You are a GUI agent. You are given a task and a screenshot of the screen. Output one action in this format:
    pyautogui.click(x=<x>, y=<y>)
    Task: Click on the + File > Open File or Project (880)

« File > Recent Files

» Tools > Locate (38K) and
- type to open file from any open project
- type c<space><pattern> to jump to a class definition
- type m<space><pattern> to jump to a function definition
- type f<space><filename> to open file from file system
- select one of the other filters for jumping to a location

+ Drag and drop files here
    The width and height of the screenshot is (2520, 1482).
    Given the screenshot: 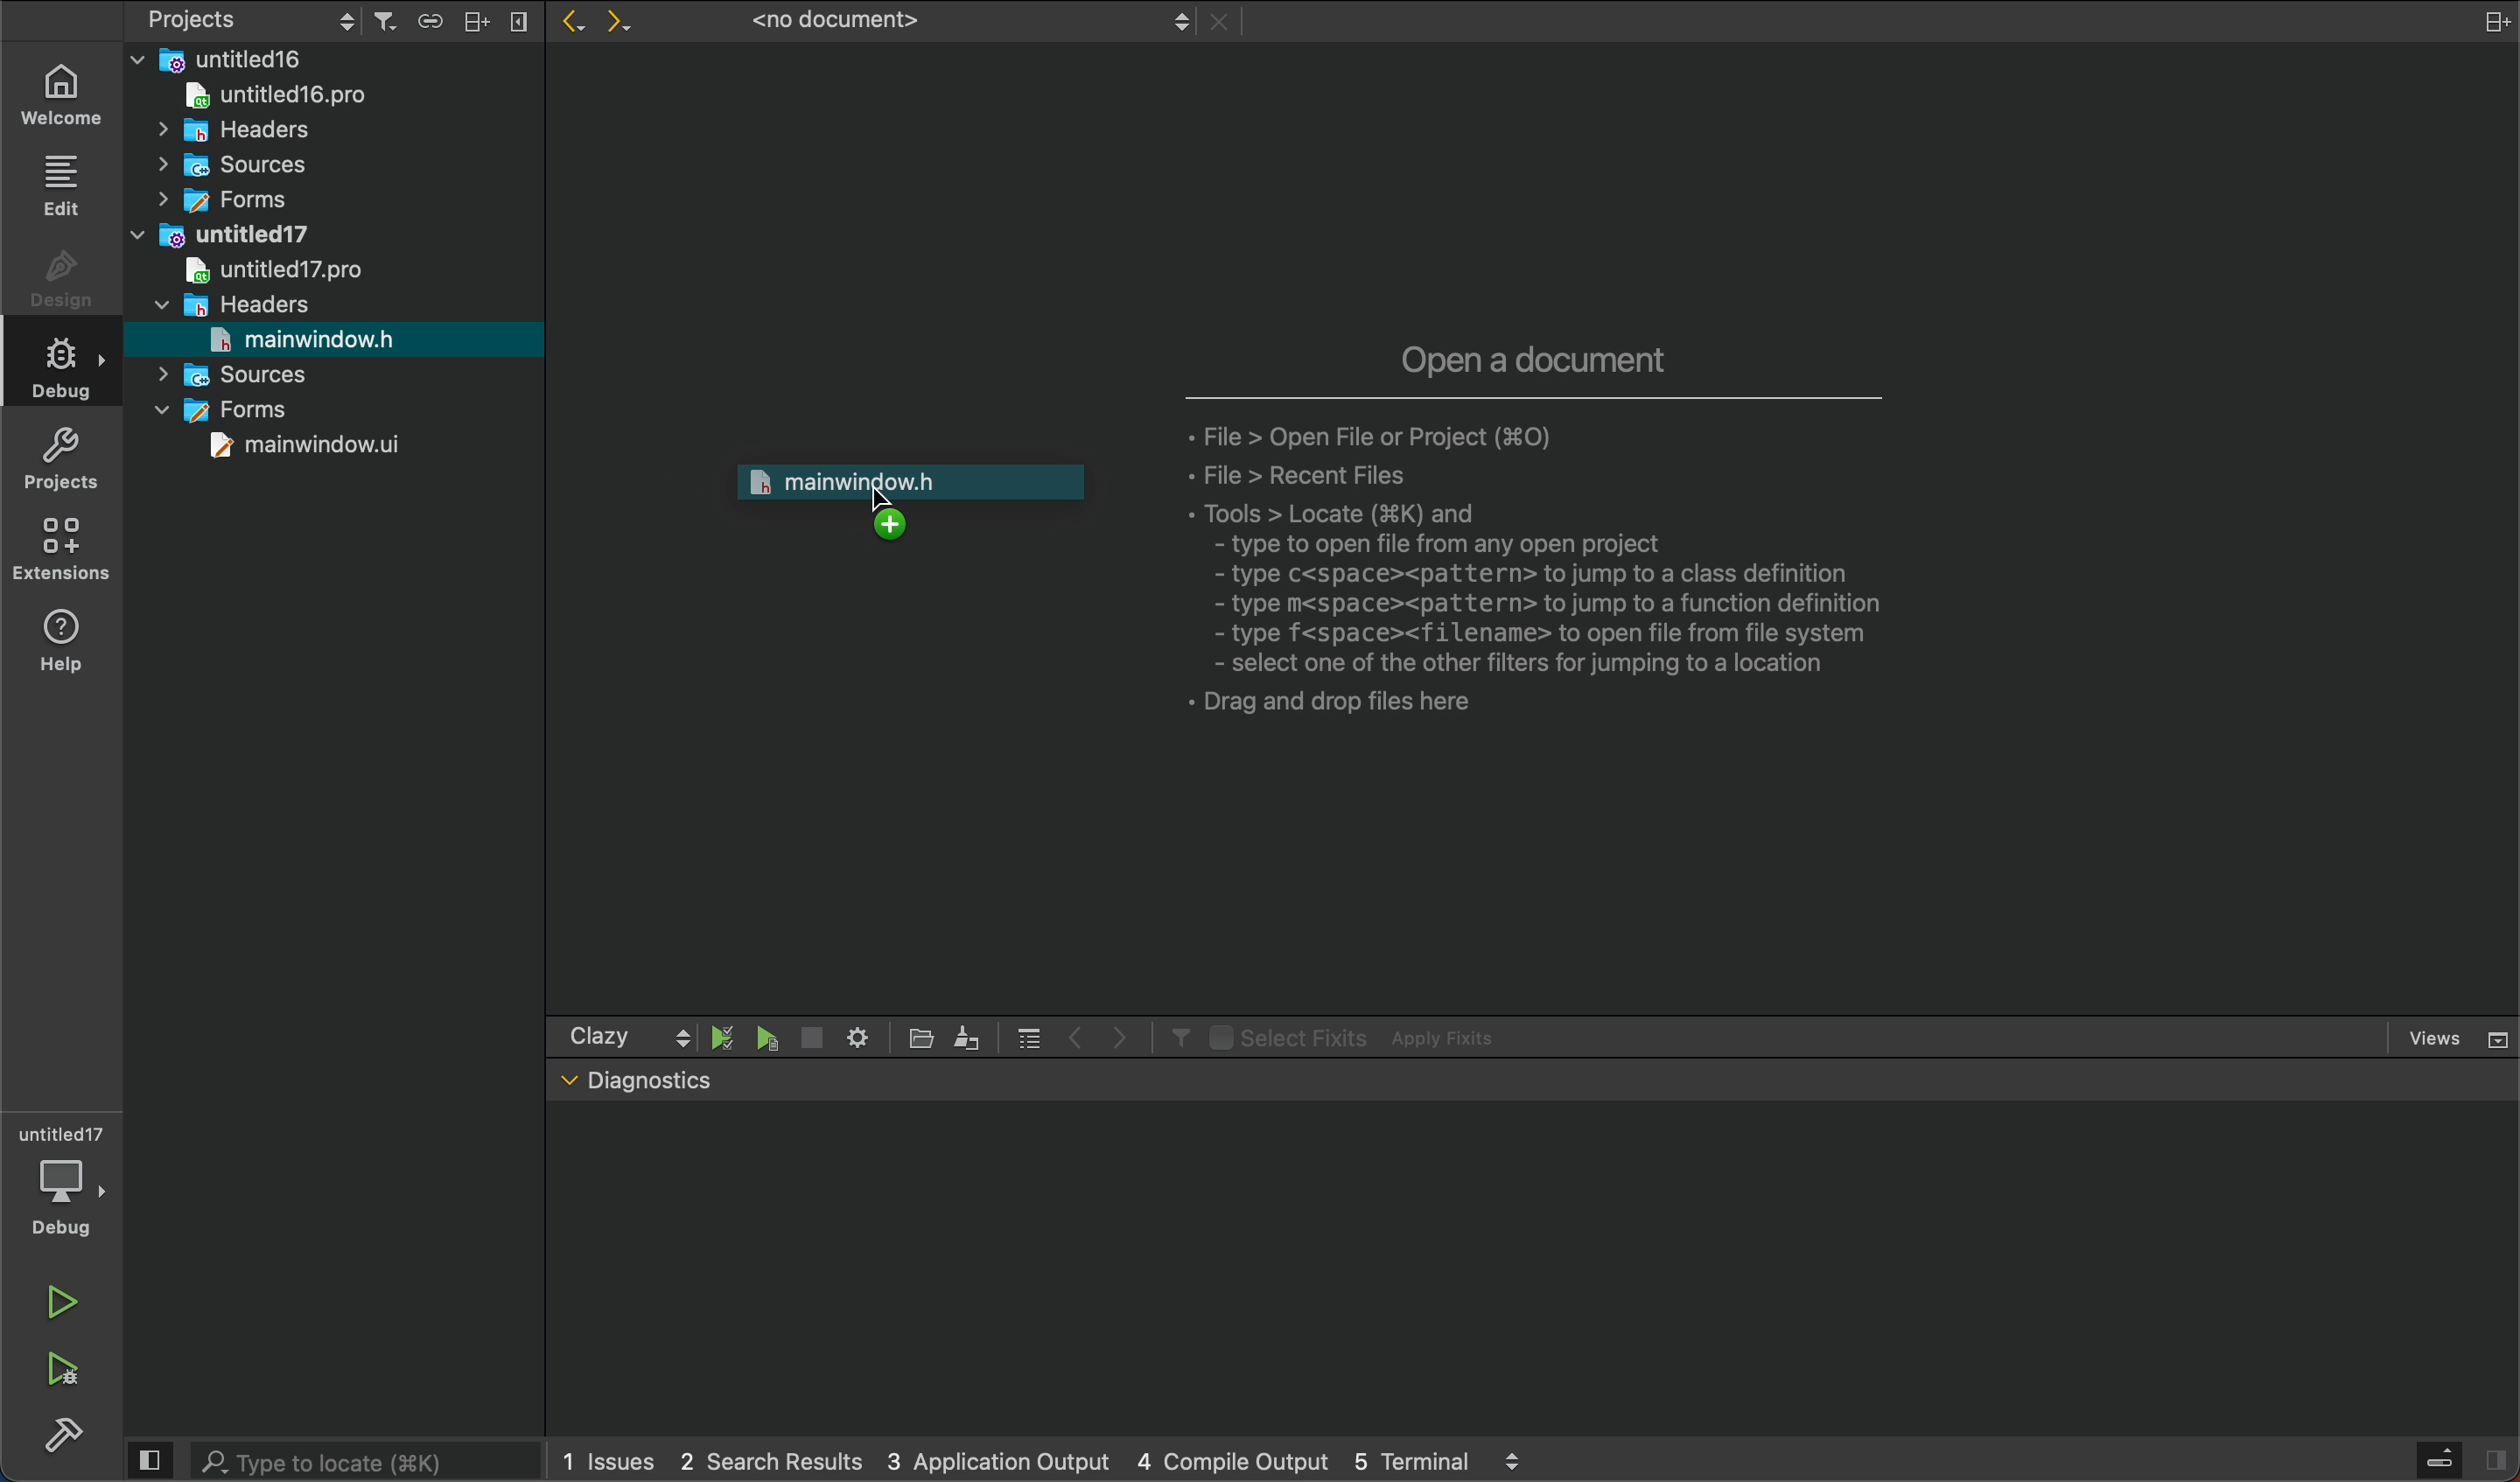 What is the action you would take?
    pyautogui.click(x=1566, y=580)
    